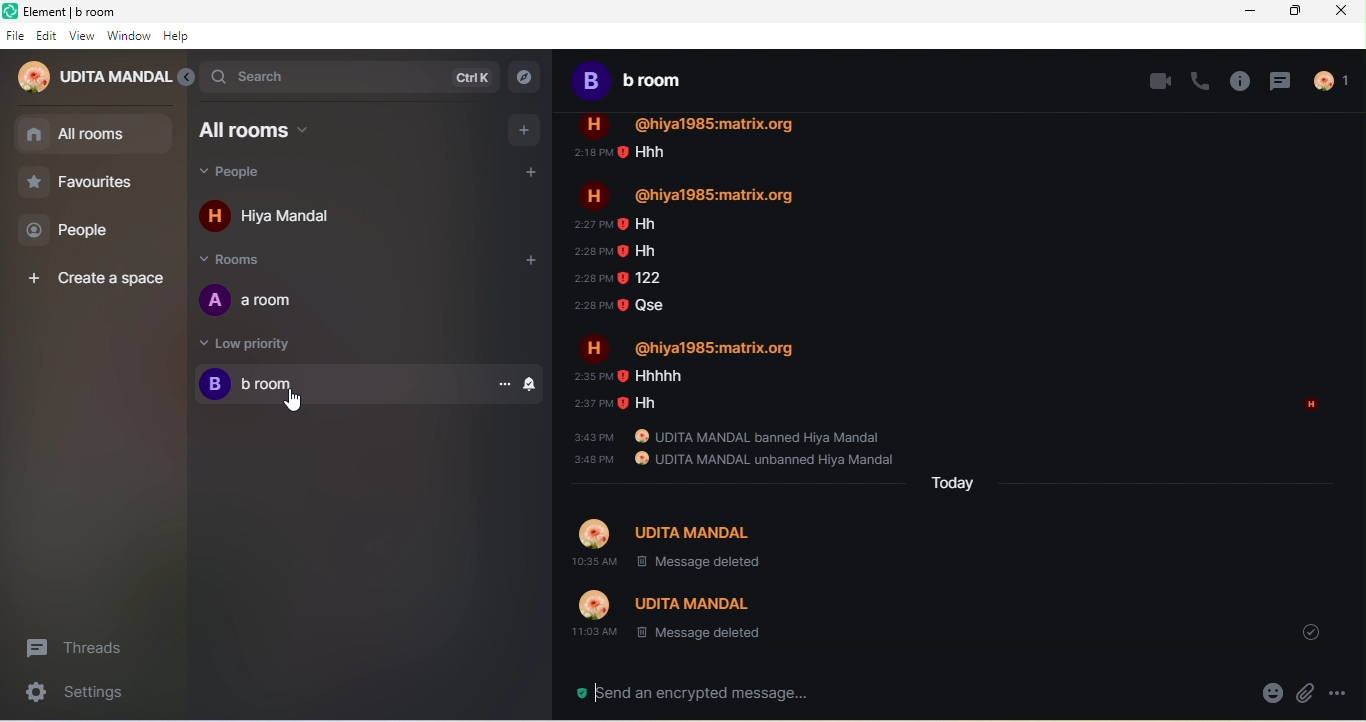 Image resolution: width=1366 pixels, height=722 pixels. What do you see at coordinates (296, 218) in the screenshot?
I see `hiya mandal` at bounding box center [296, 218].